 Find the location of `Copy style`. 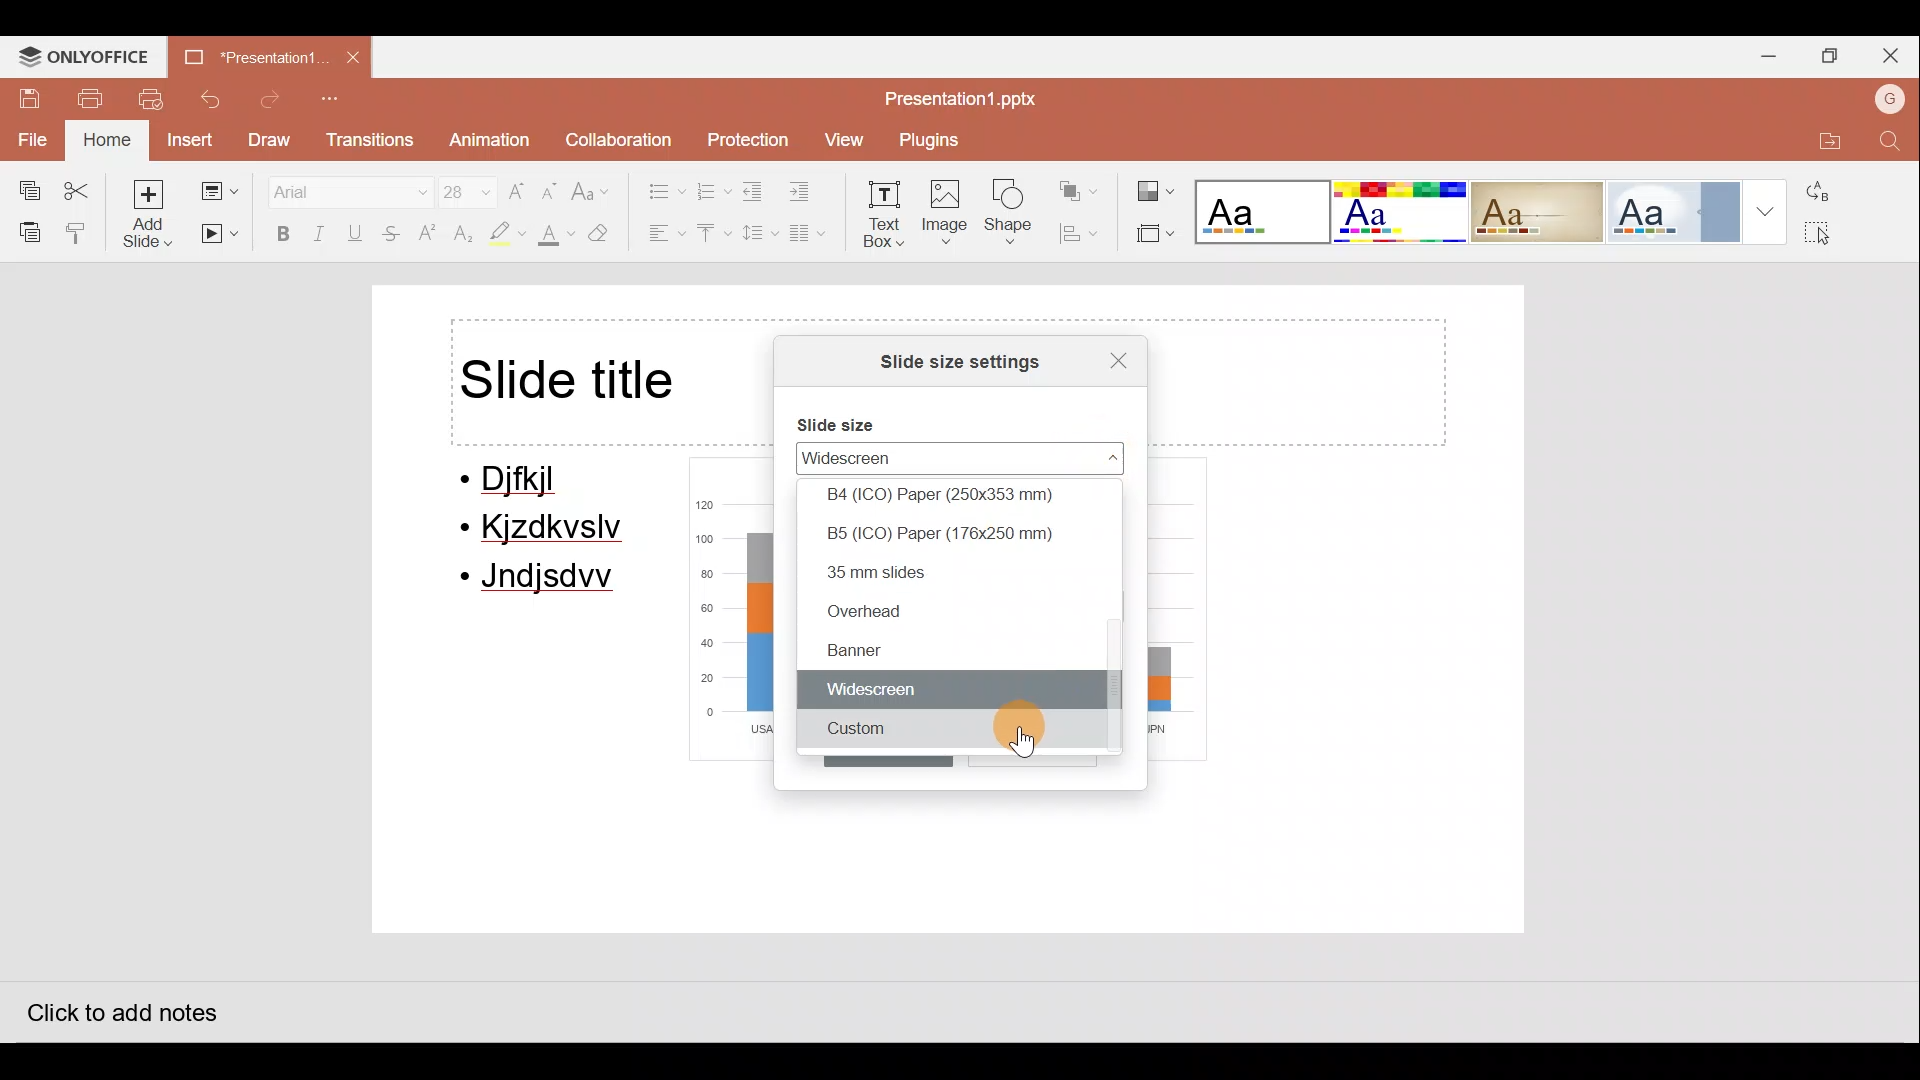

Copy style is located at coordinates (78, 232).